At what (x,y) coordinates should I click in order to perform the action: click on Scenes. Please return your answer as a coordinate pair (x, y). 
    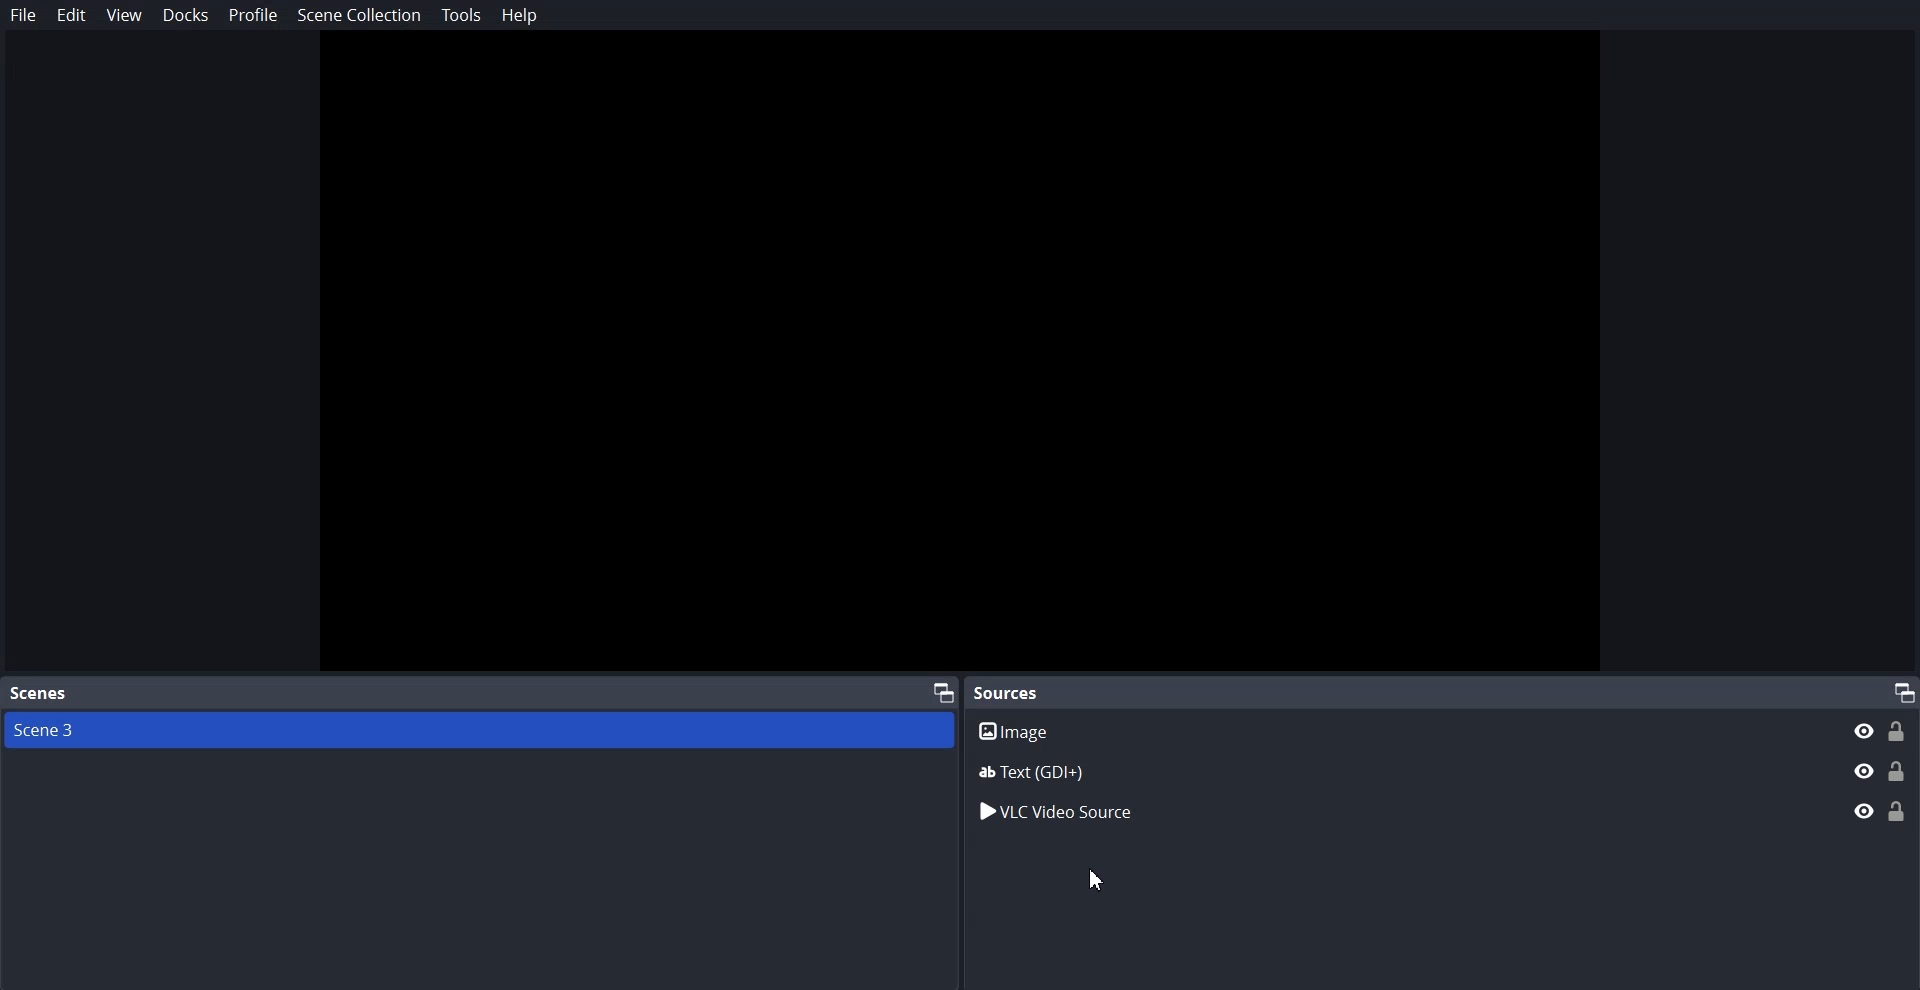
    Looking at the image, I should click on (38, 694).